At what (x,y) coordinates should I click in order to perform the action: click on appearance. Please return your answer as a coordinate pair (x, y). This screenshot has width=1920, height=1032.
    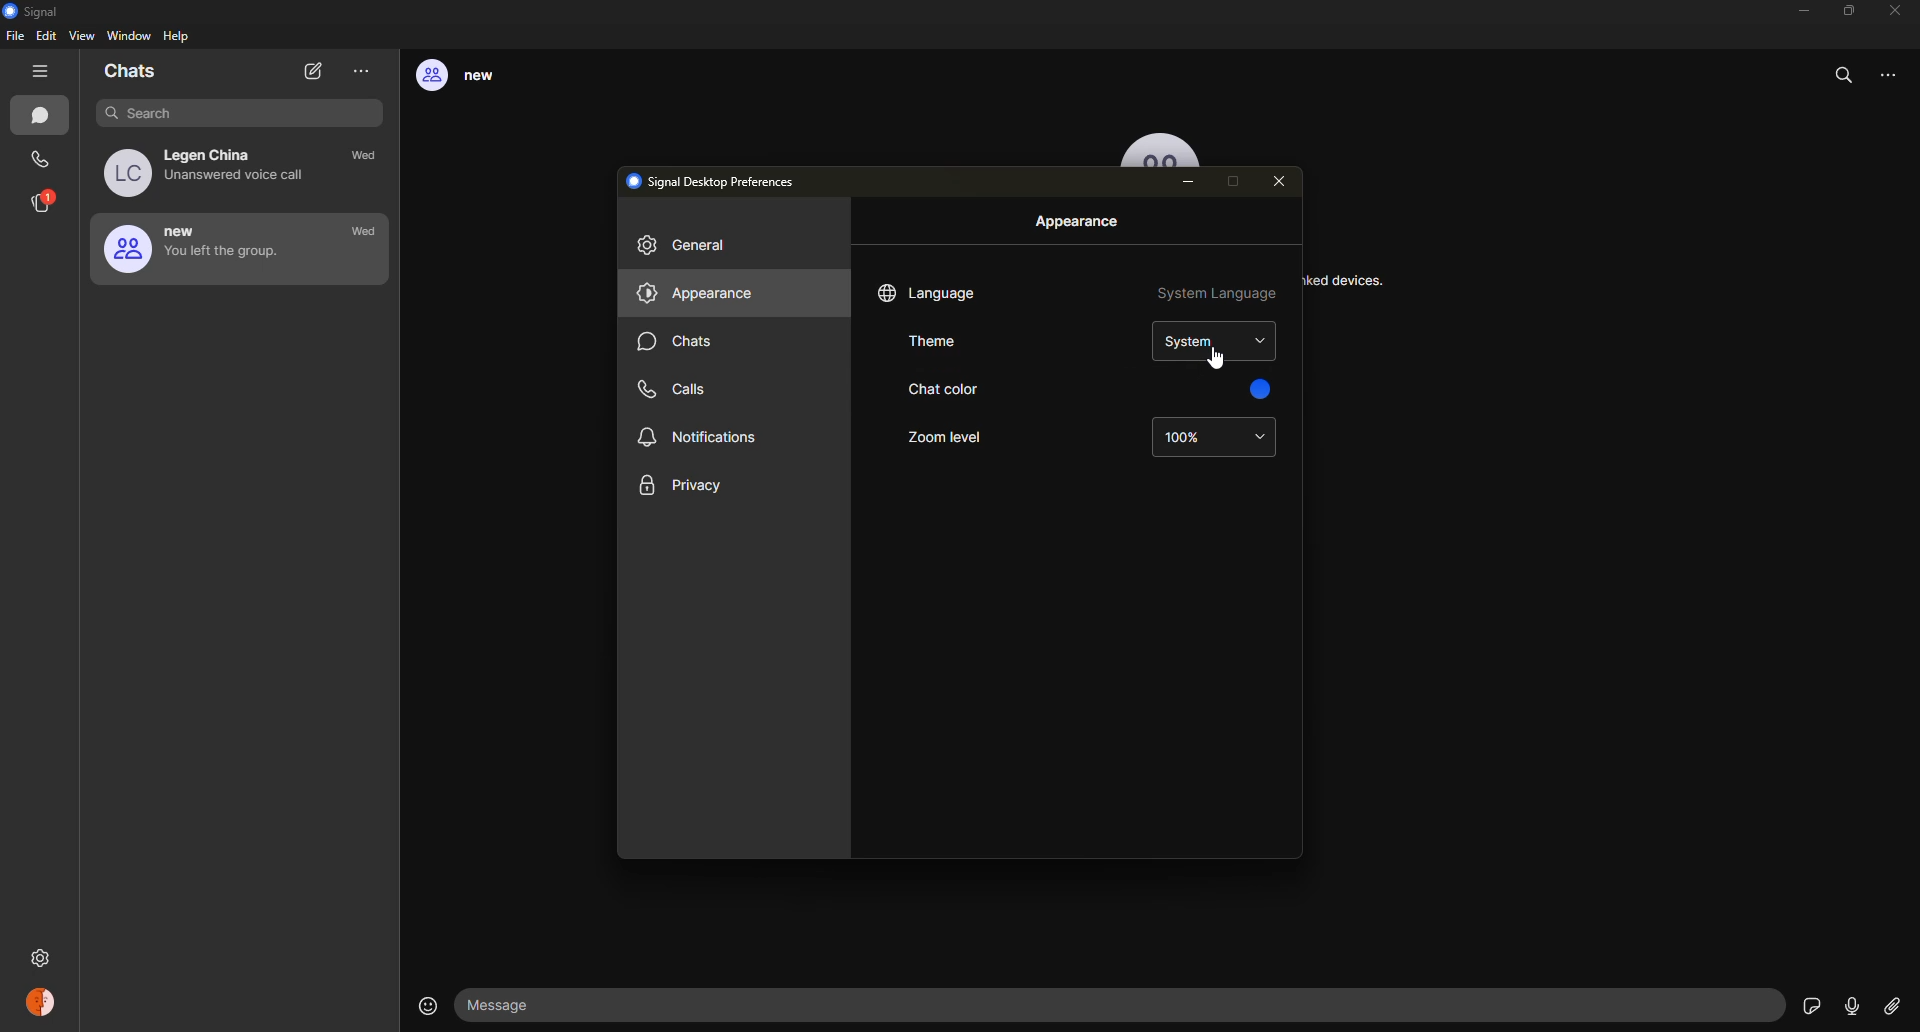
    Looking at the image, I should click on (697, 295).